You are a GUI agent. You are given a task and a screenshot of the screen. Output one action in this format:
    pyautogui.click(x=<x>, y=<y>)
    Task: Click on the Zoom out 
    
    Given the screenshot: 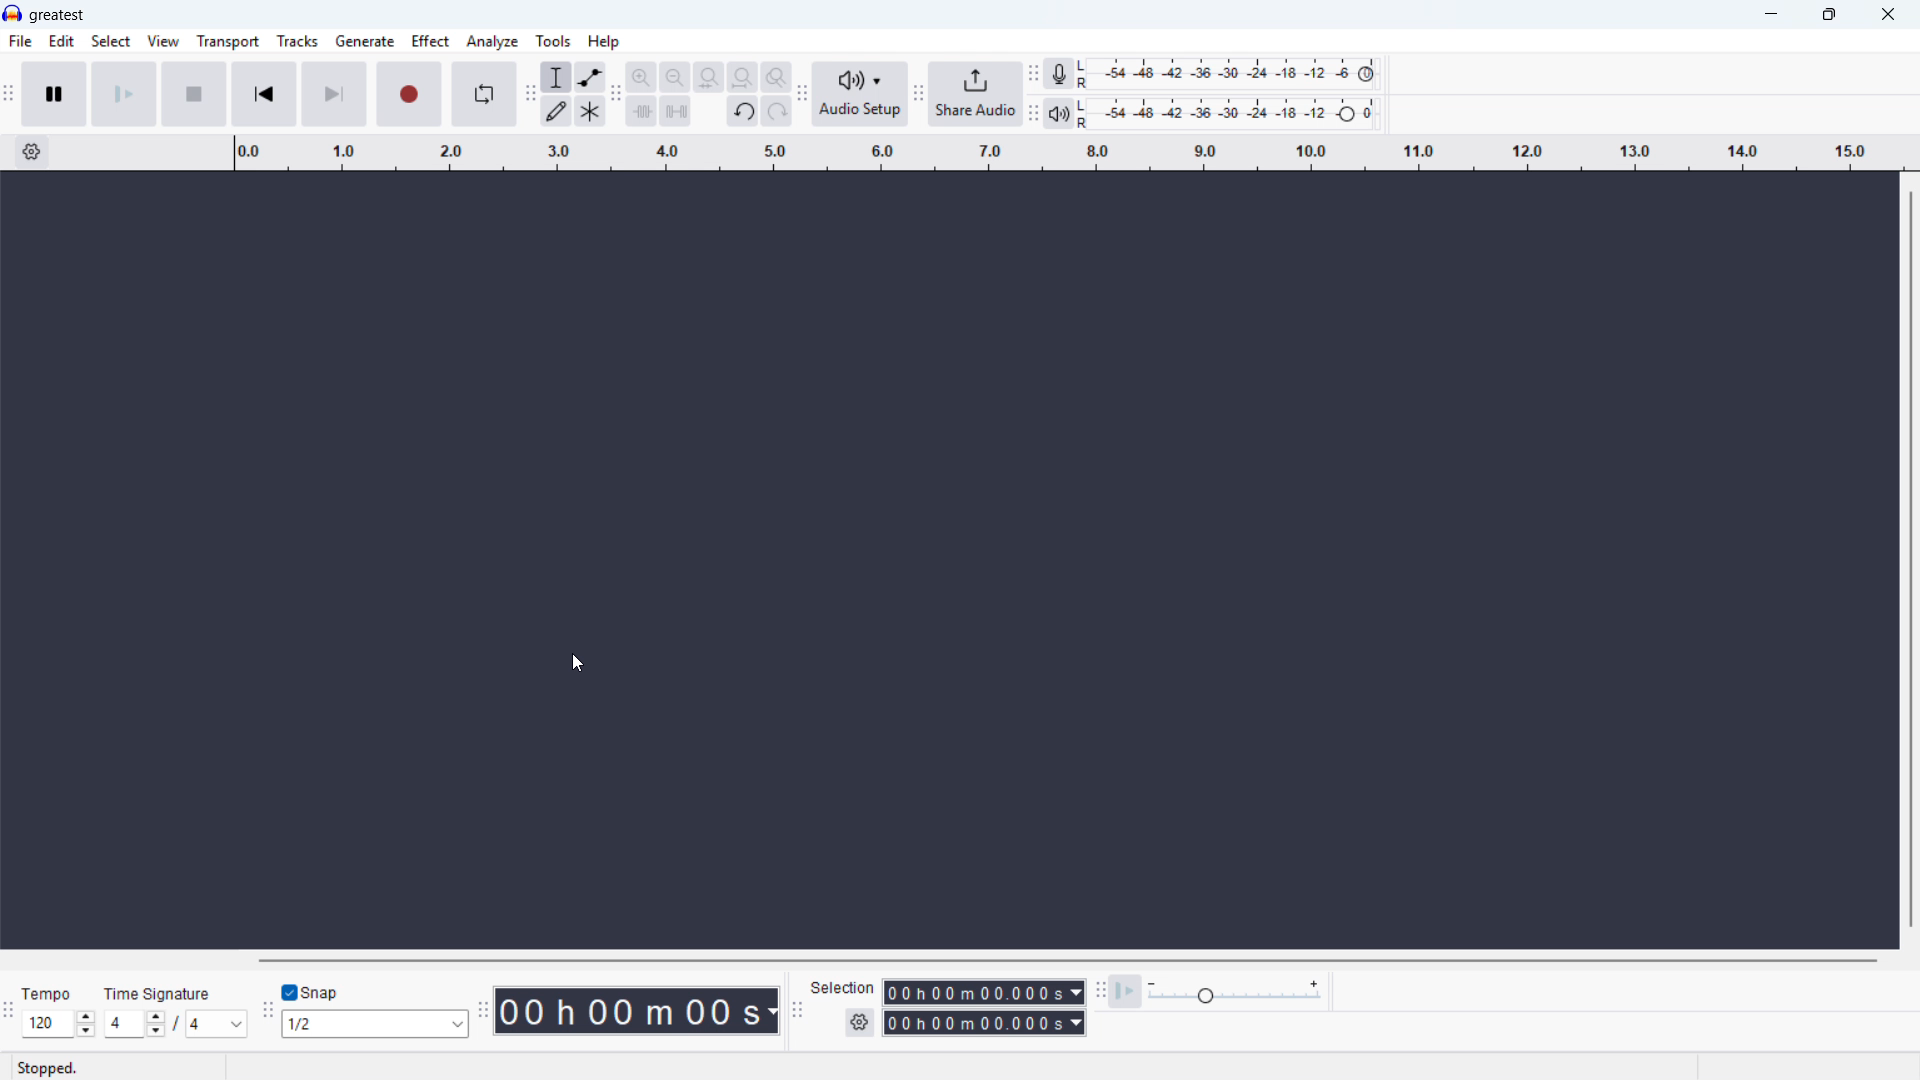 What is the action you would take?
    pyautogui.click(x=675, y=77)
    